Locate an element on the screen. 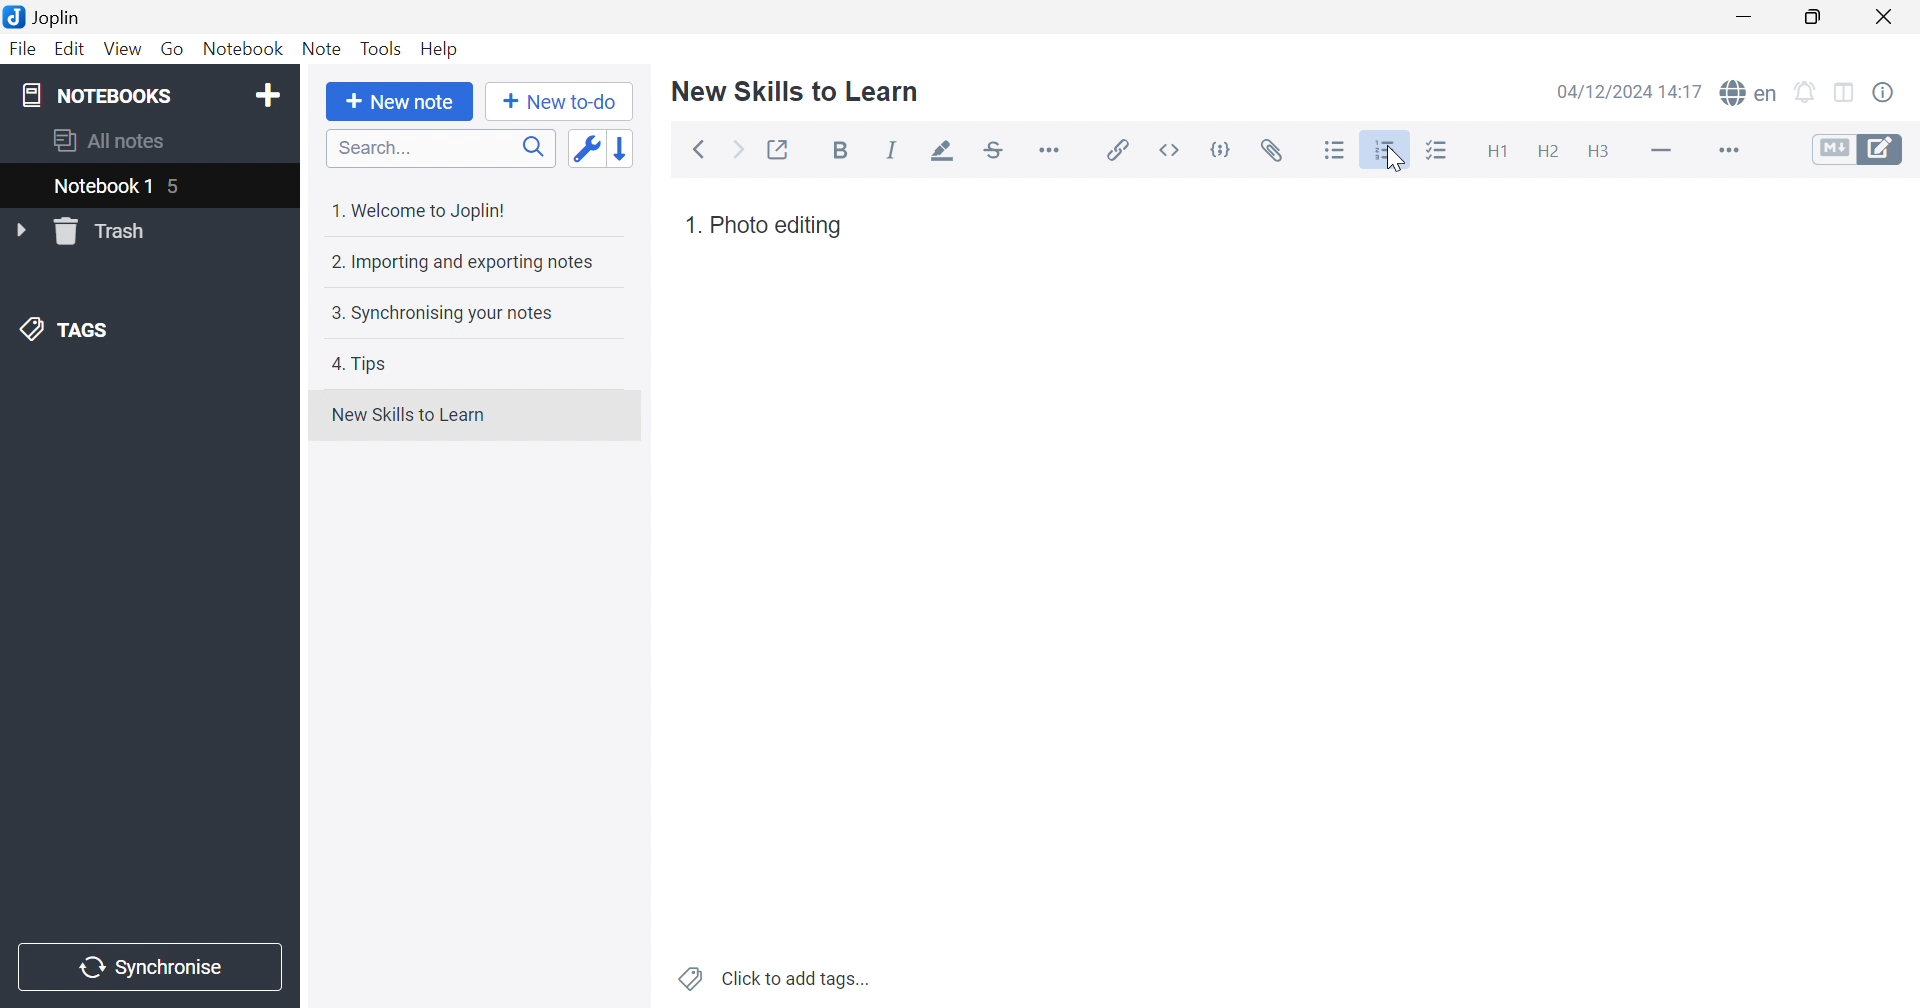 The width and height of the screenshot is (1920, 1008). 4. Tips is located at coordinates (360, 364).